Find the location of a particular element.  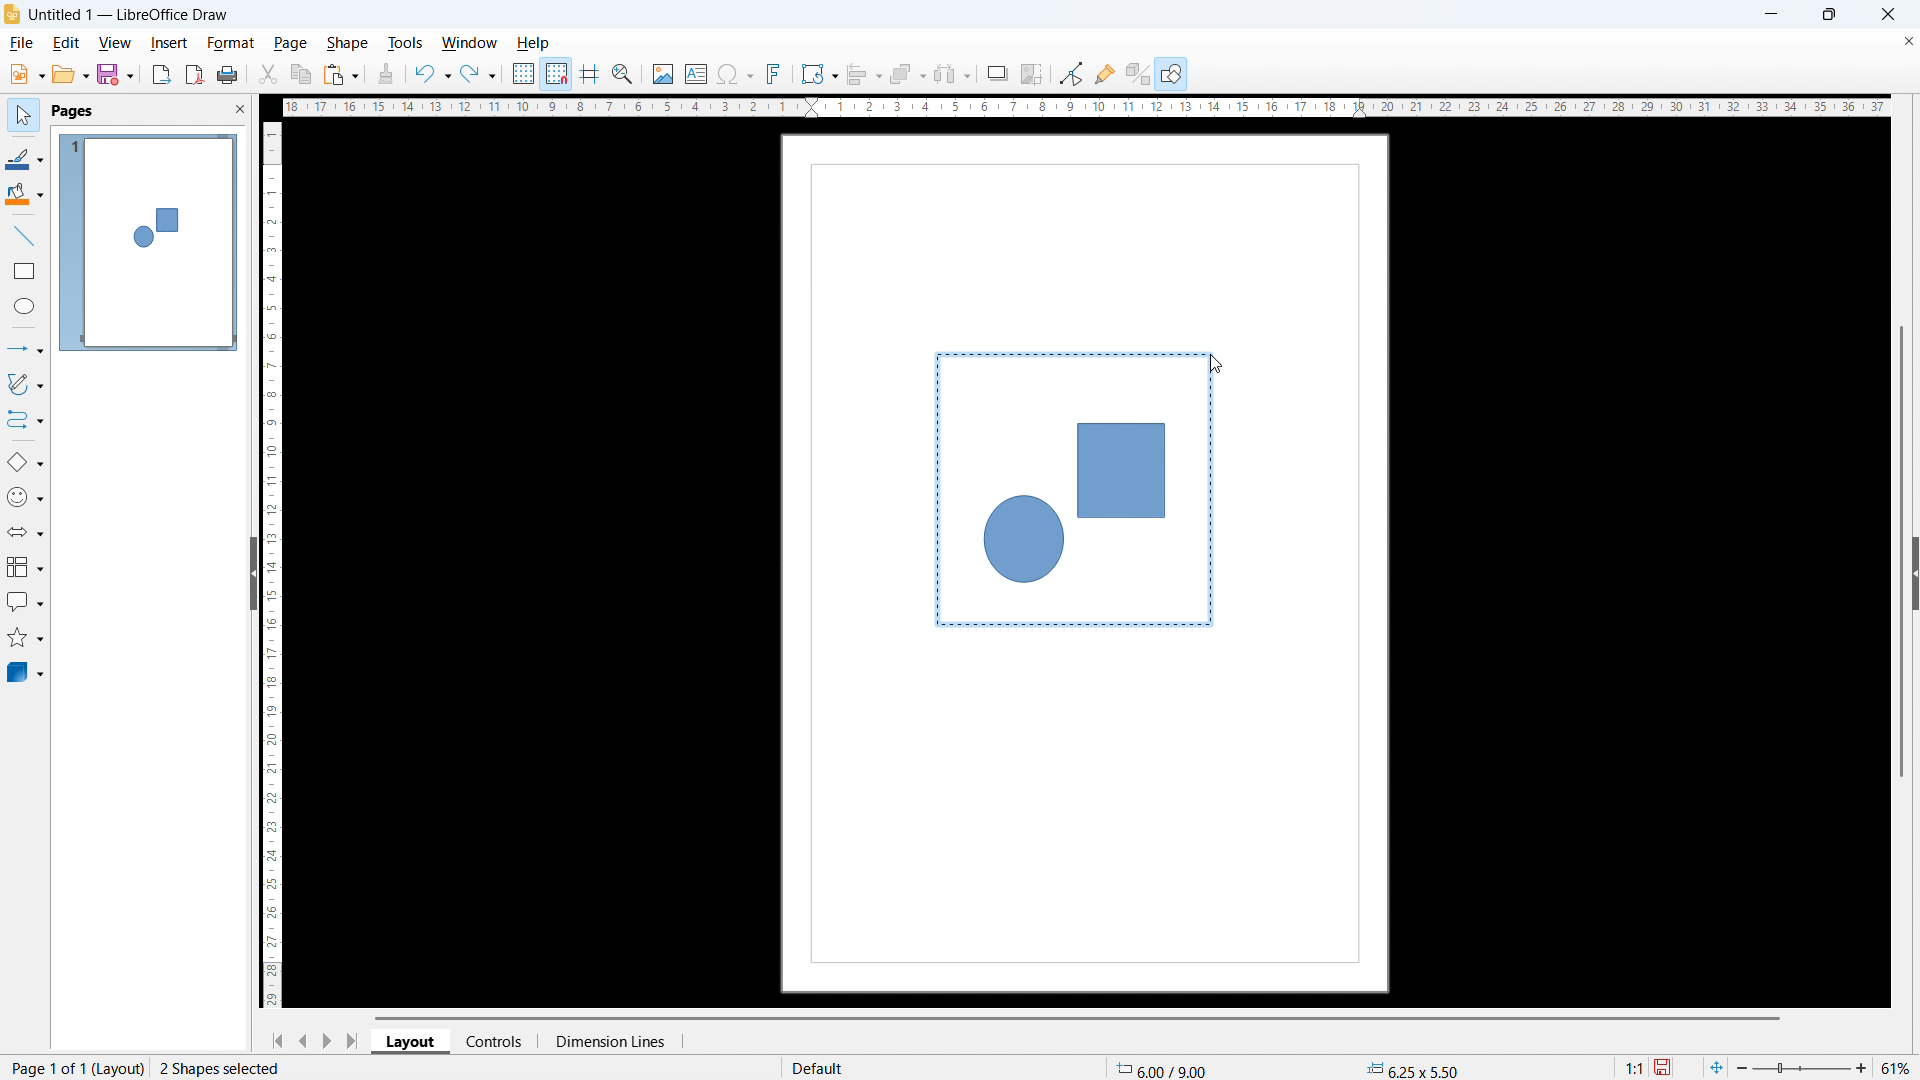

open is located at coordinates (70, 75).